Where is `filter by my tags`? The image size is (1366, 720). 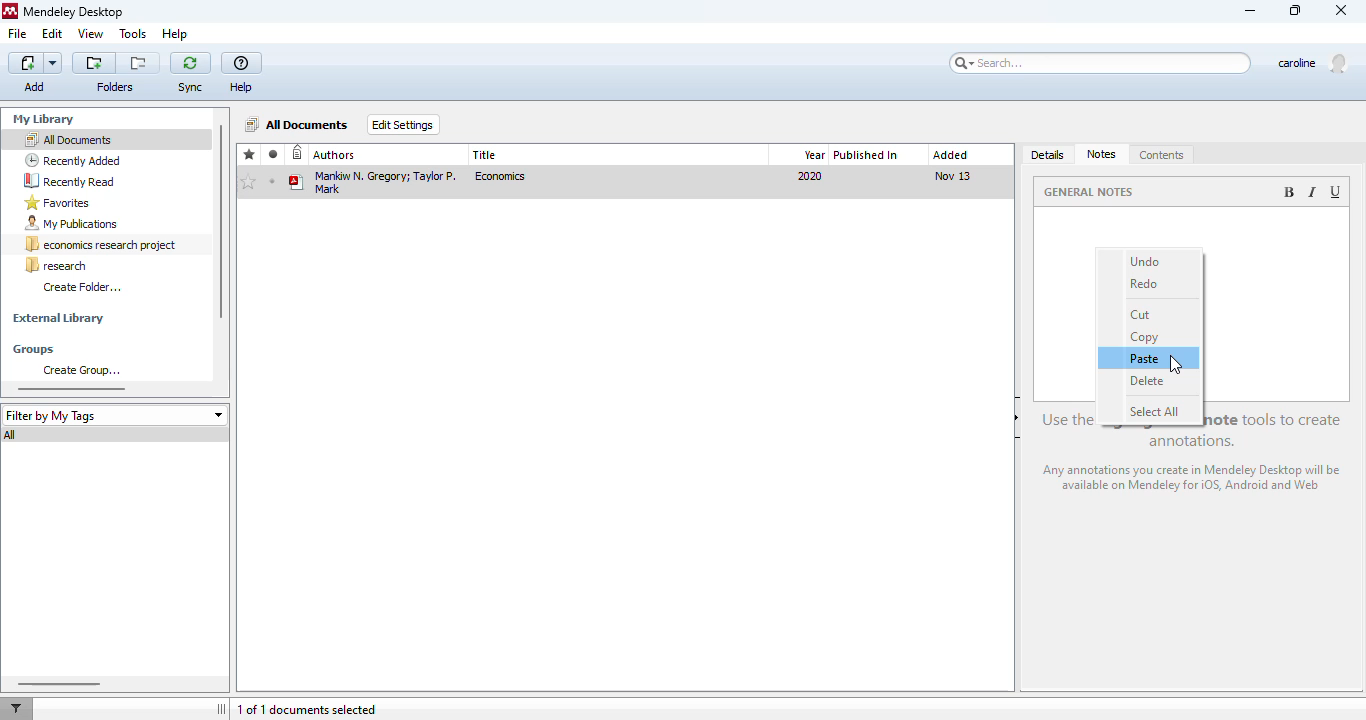 filter by my tags is located at coordinates (114, 415).